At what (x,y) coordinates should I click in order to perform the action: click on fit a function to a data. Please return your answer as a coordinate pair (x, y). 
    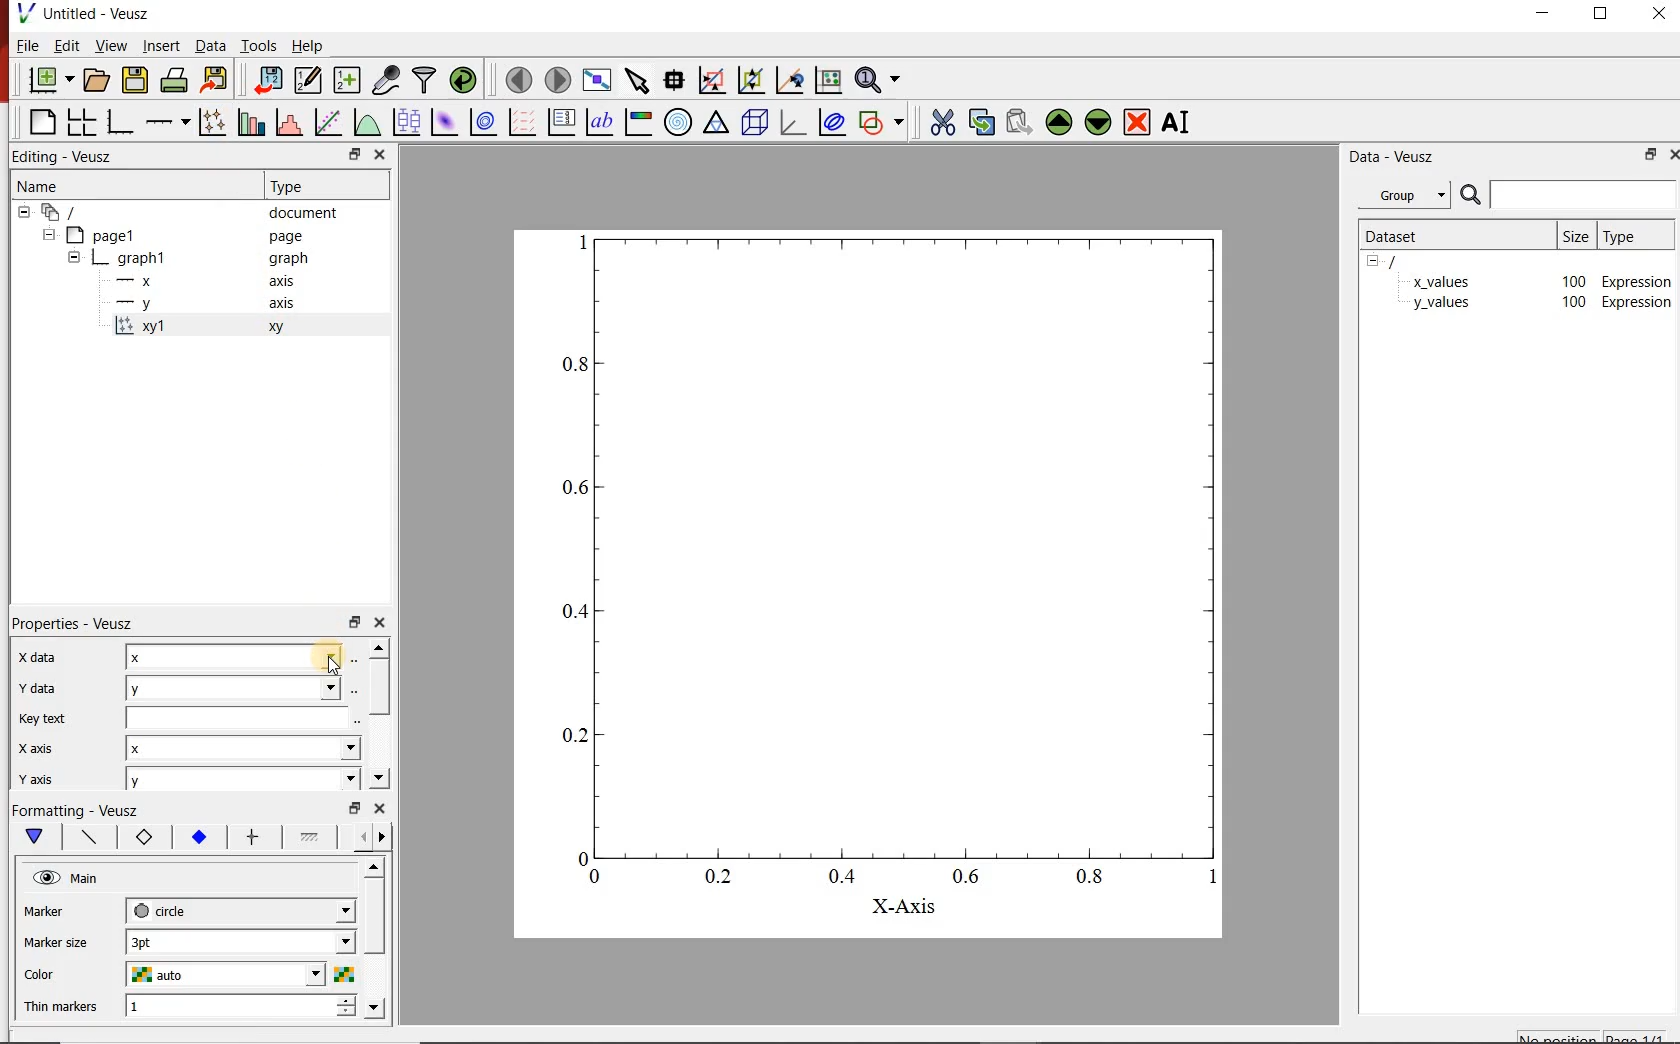
    Looking at the image, I should click on (328, 121).